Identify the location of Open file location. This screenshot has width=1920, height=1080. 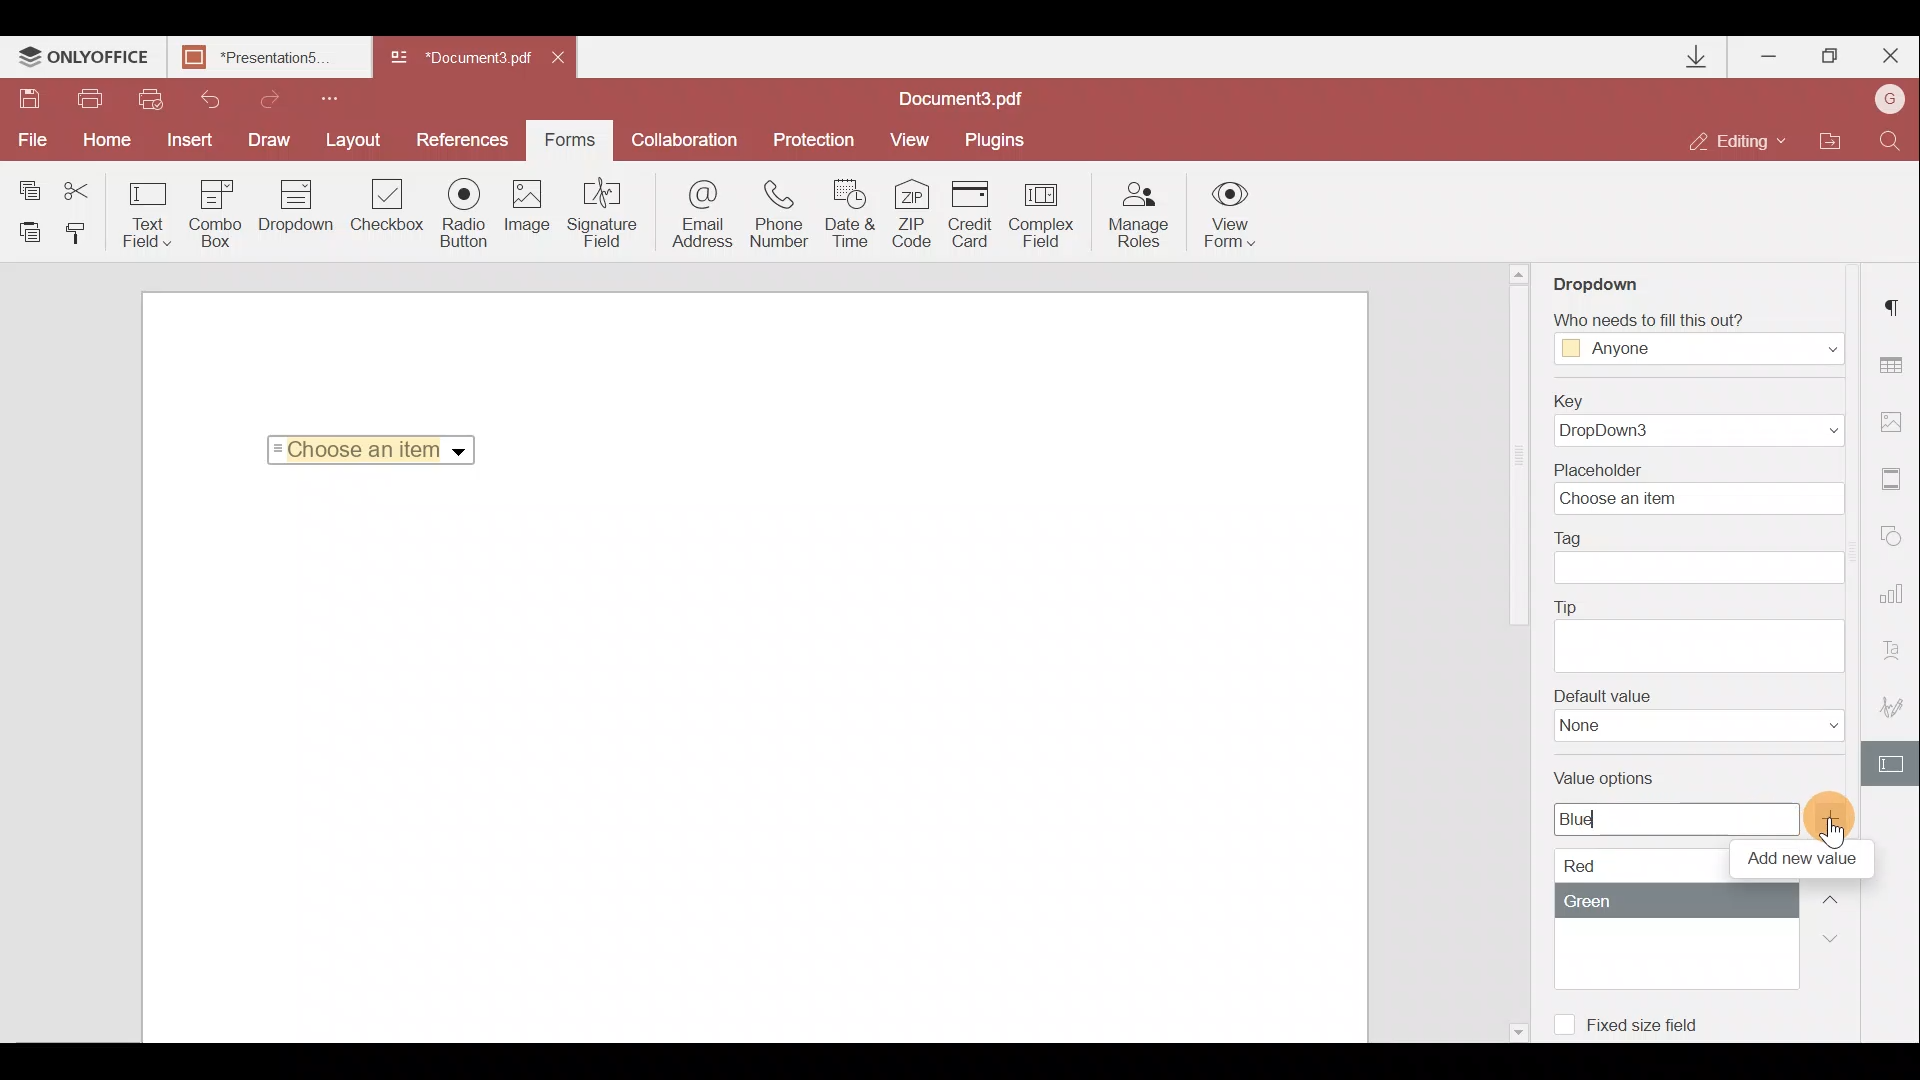
(1832, 140).